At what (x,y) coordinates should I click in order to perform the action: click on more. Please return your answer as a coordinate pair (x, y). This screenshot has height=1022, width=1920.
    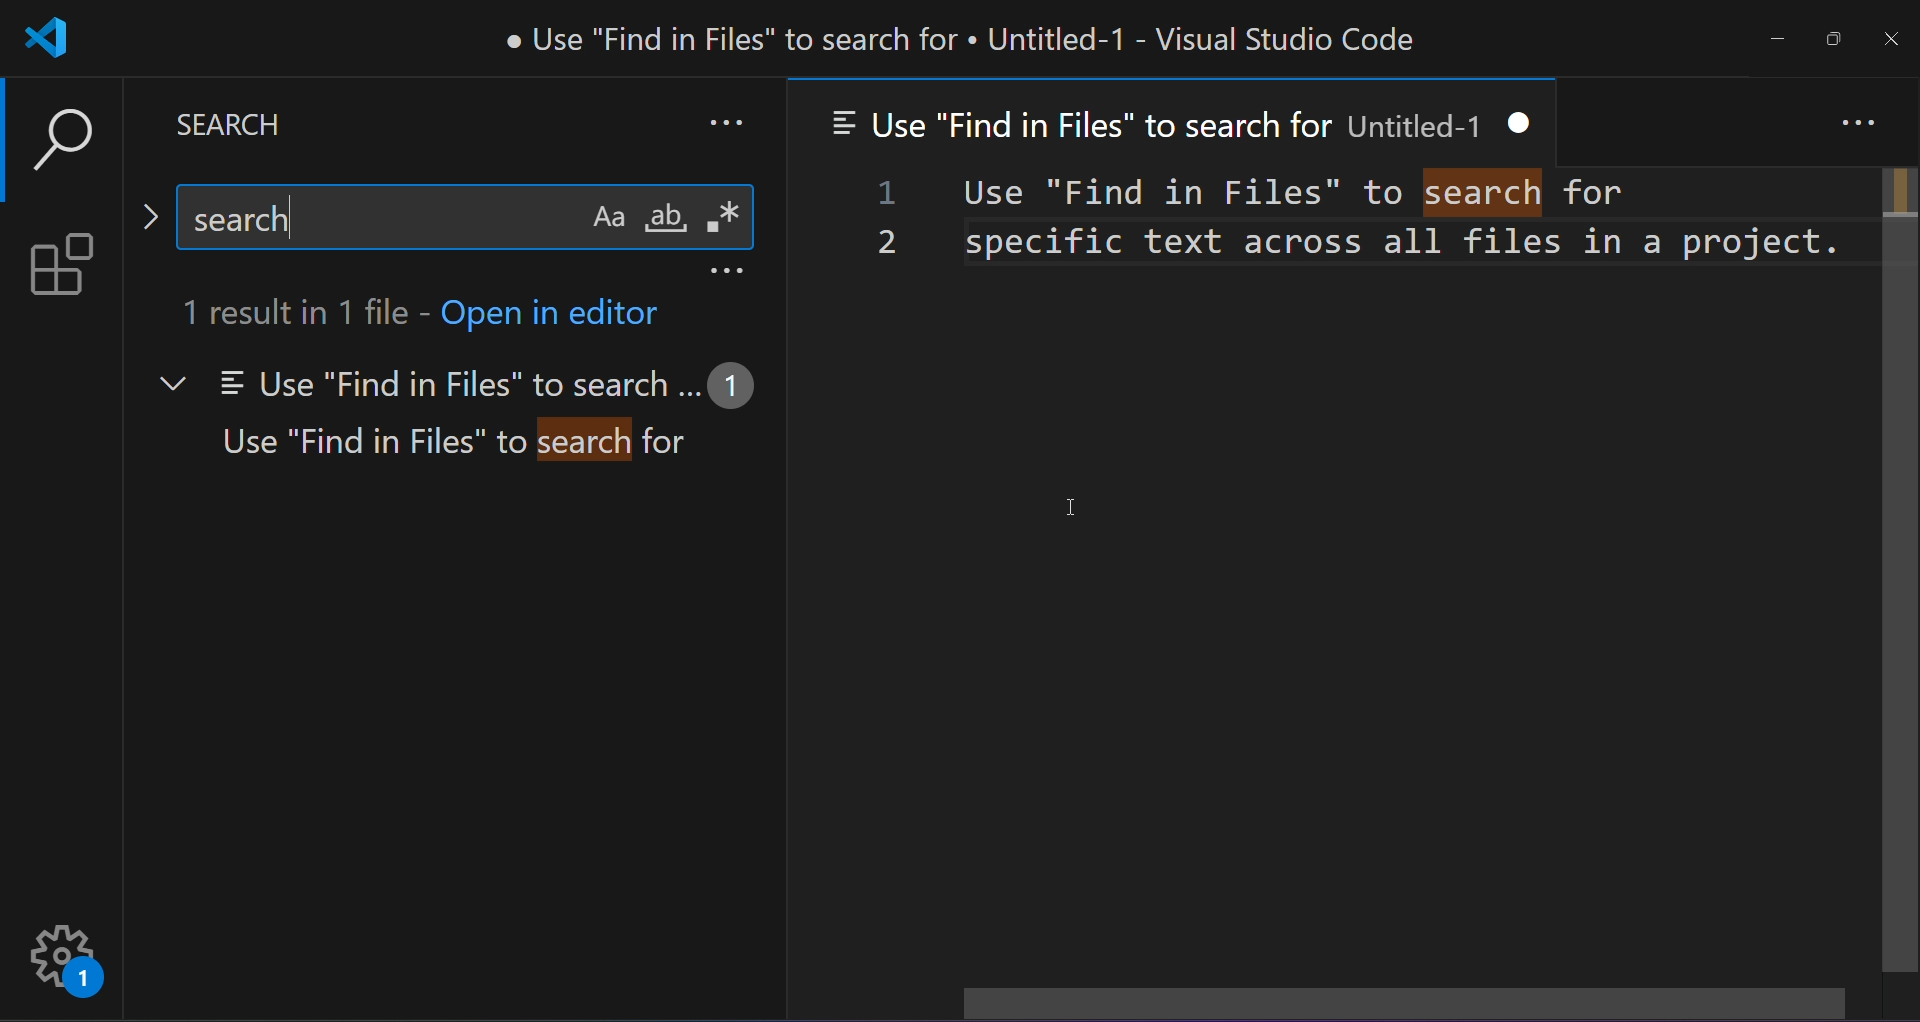
    Looking at the image, I should click on (1852, 126).